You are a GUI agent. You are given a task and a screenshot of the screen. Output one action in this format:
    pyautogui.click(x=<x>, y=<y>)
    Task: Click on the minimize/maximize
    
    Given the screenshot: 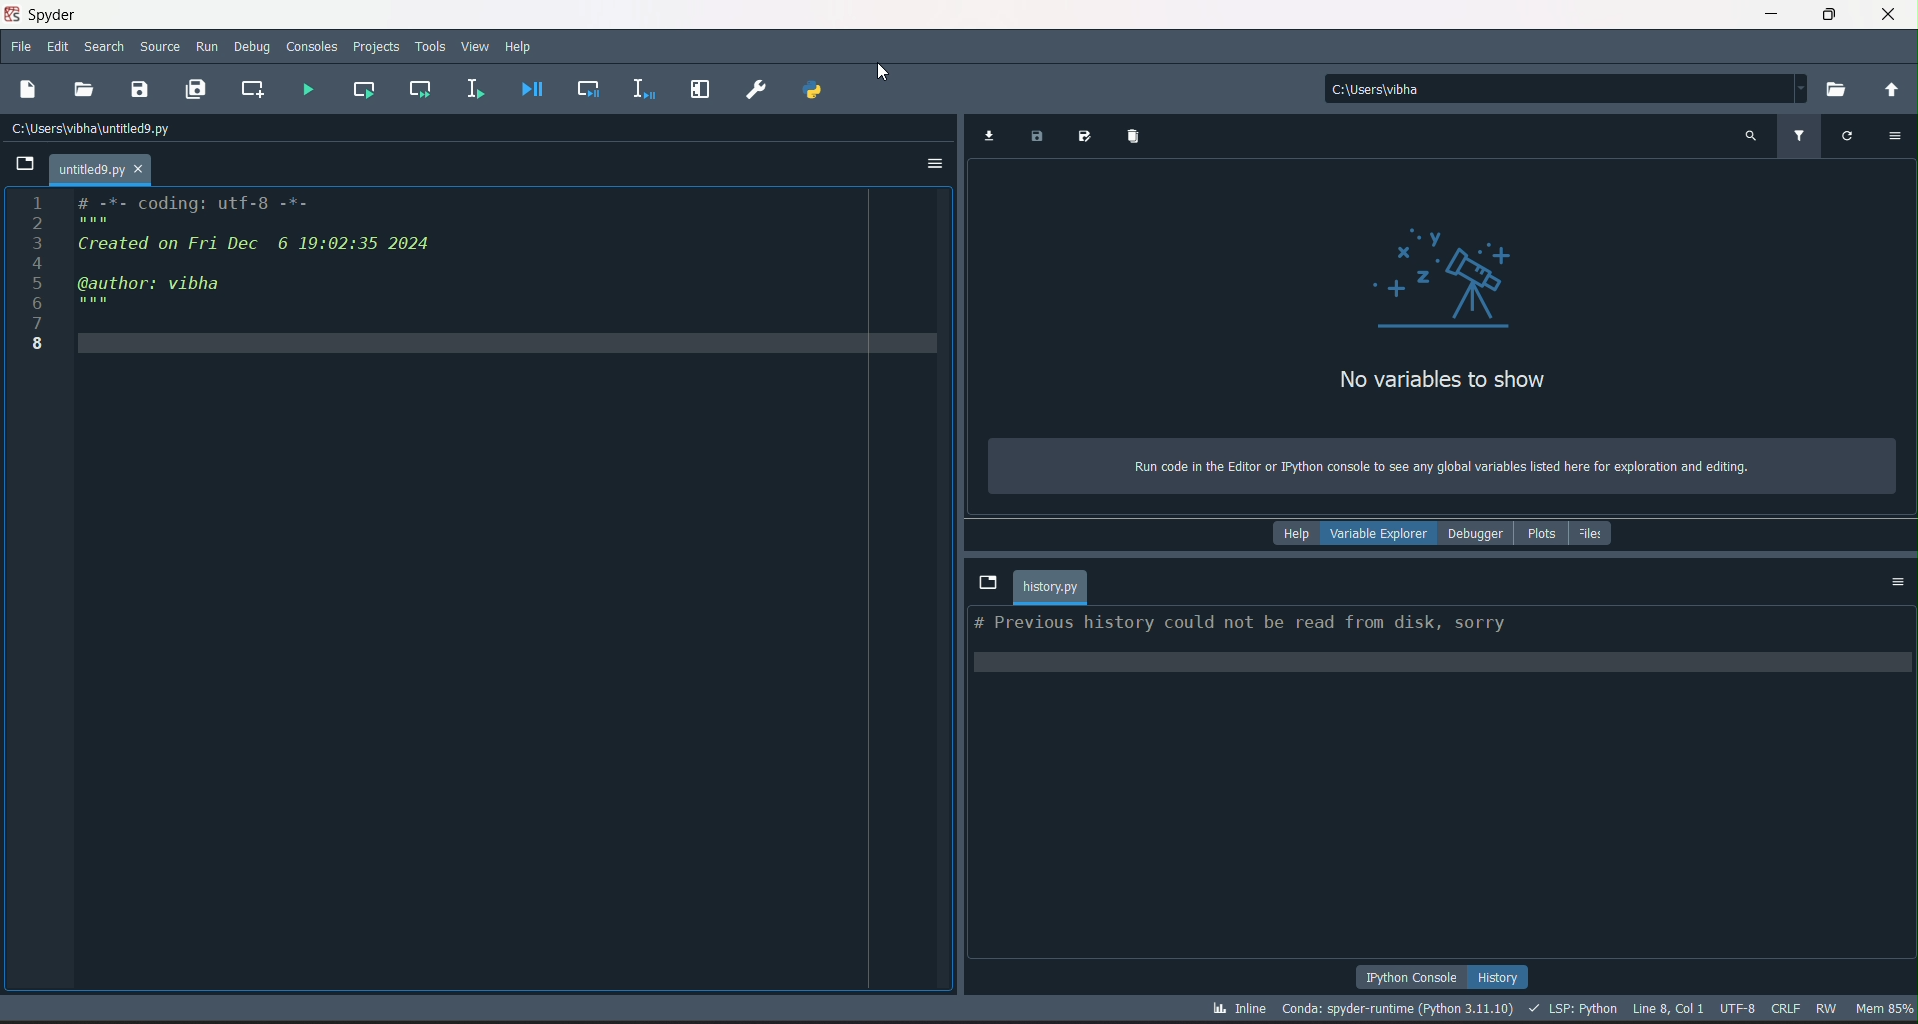 What is the action you would take?
    pyautogui.click(x=1825, y=15)
    